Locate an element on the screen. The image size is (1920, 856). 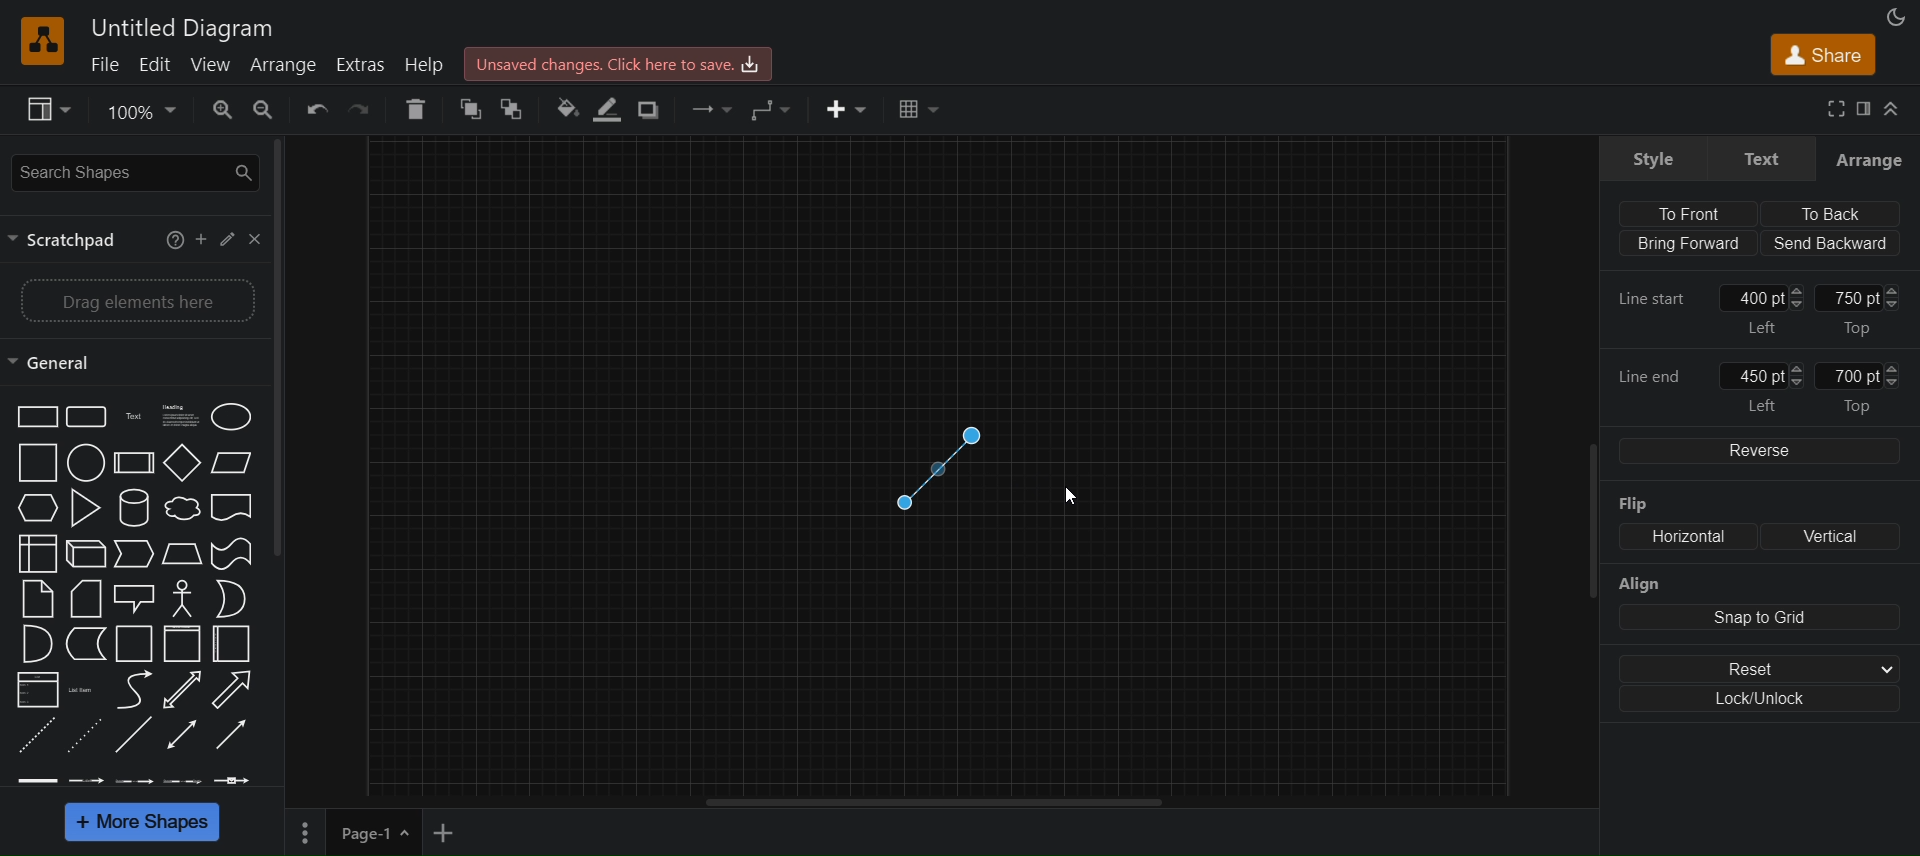
share is located at coordinates (1825, 57).